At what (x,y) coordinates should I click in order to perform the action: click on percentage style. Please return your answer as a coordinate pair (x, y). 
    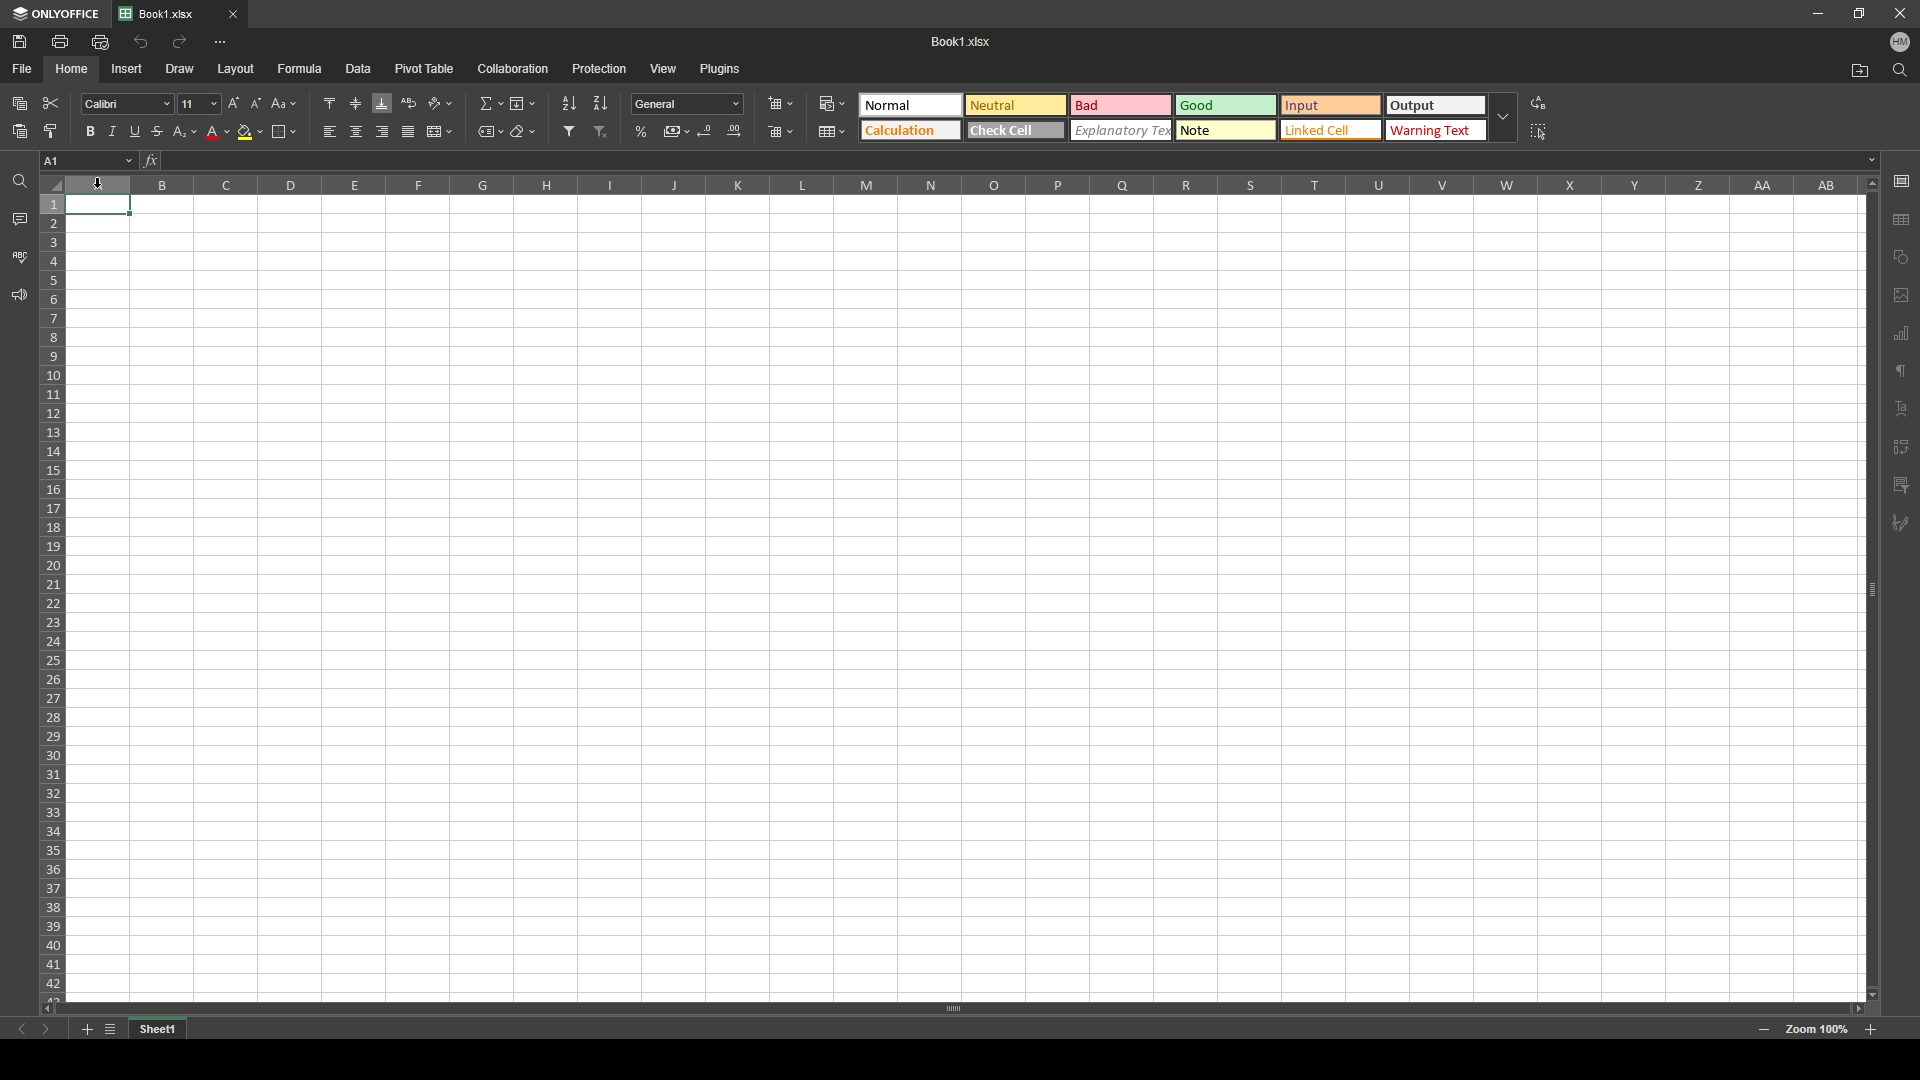
    Looking at the image, I should click on (641, 131).